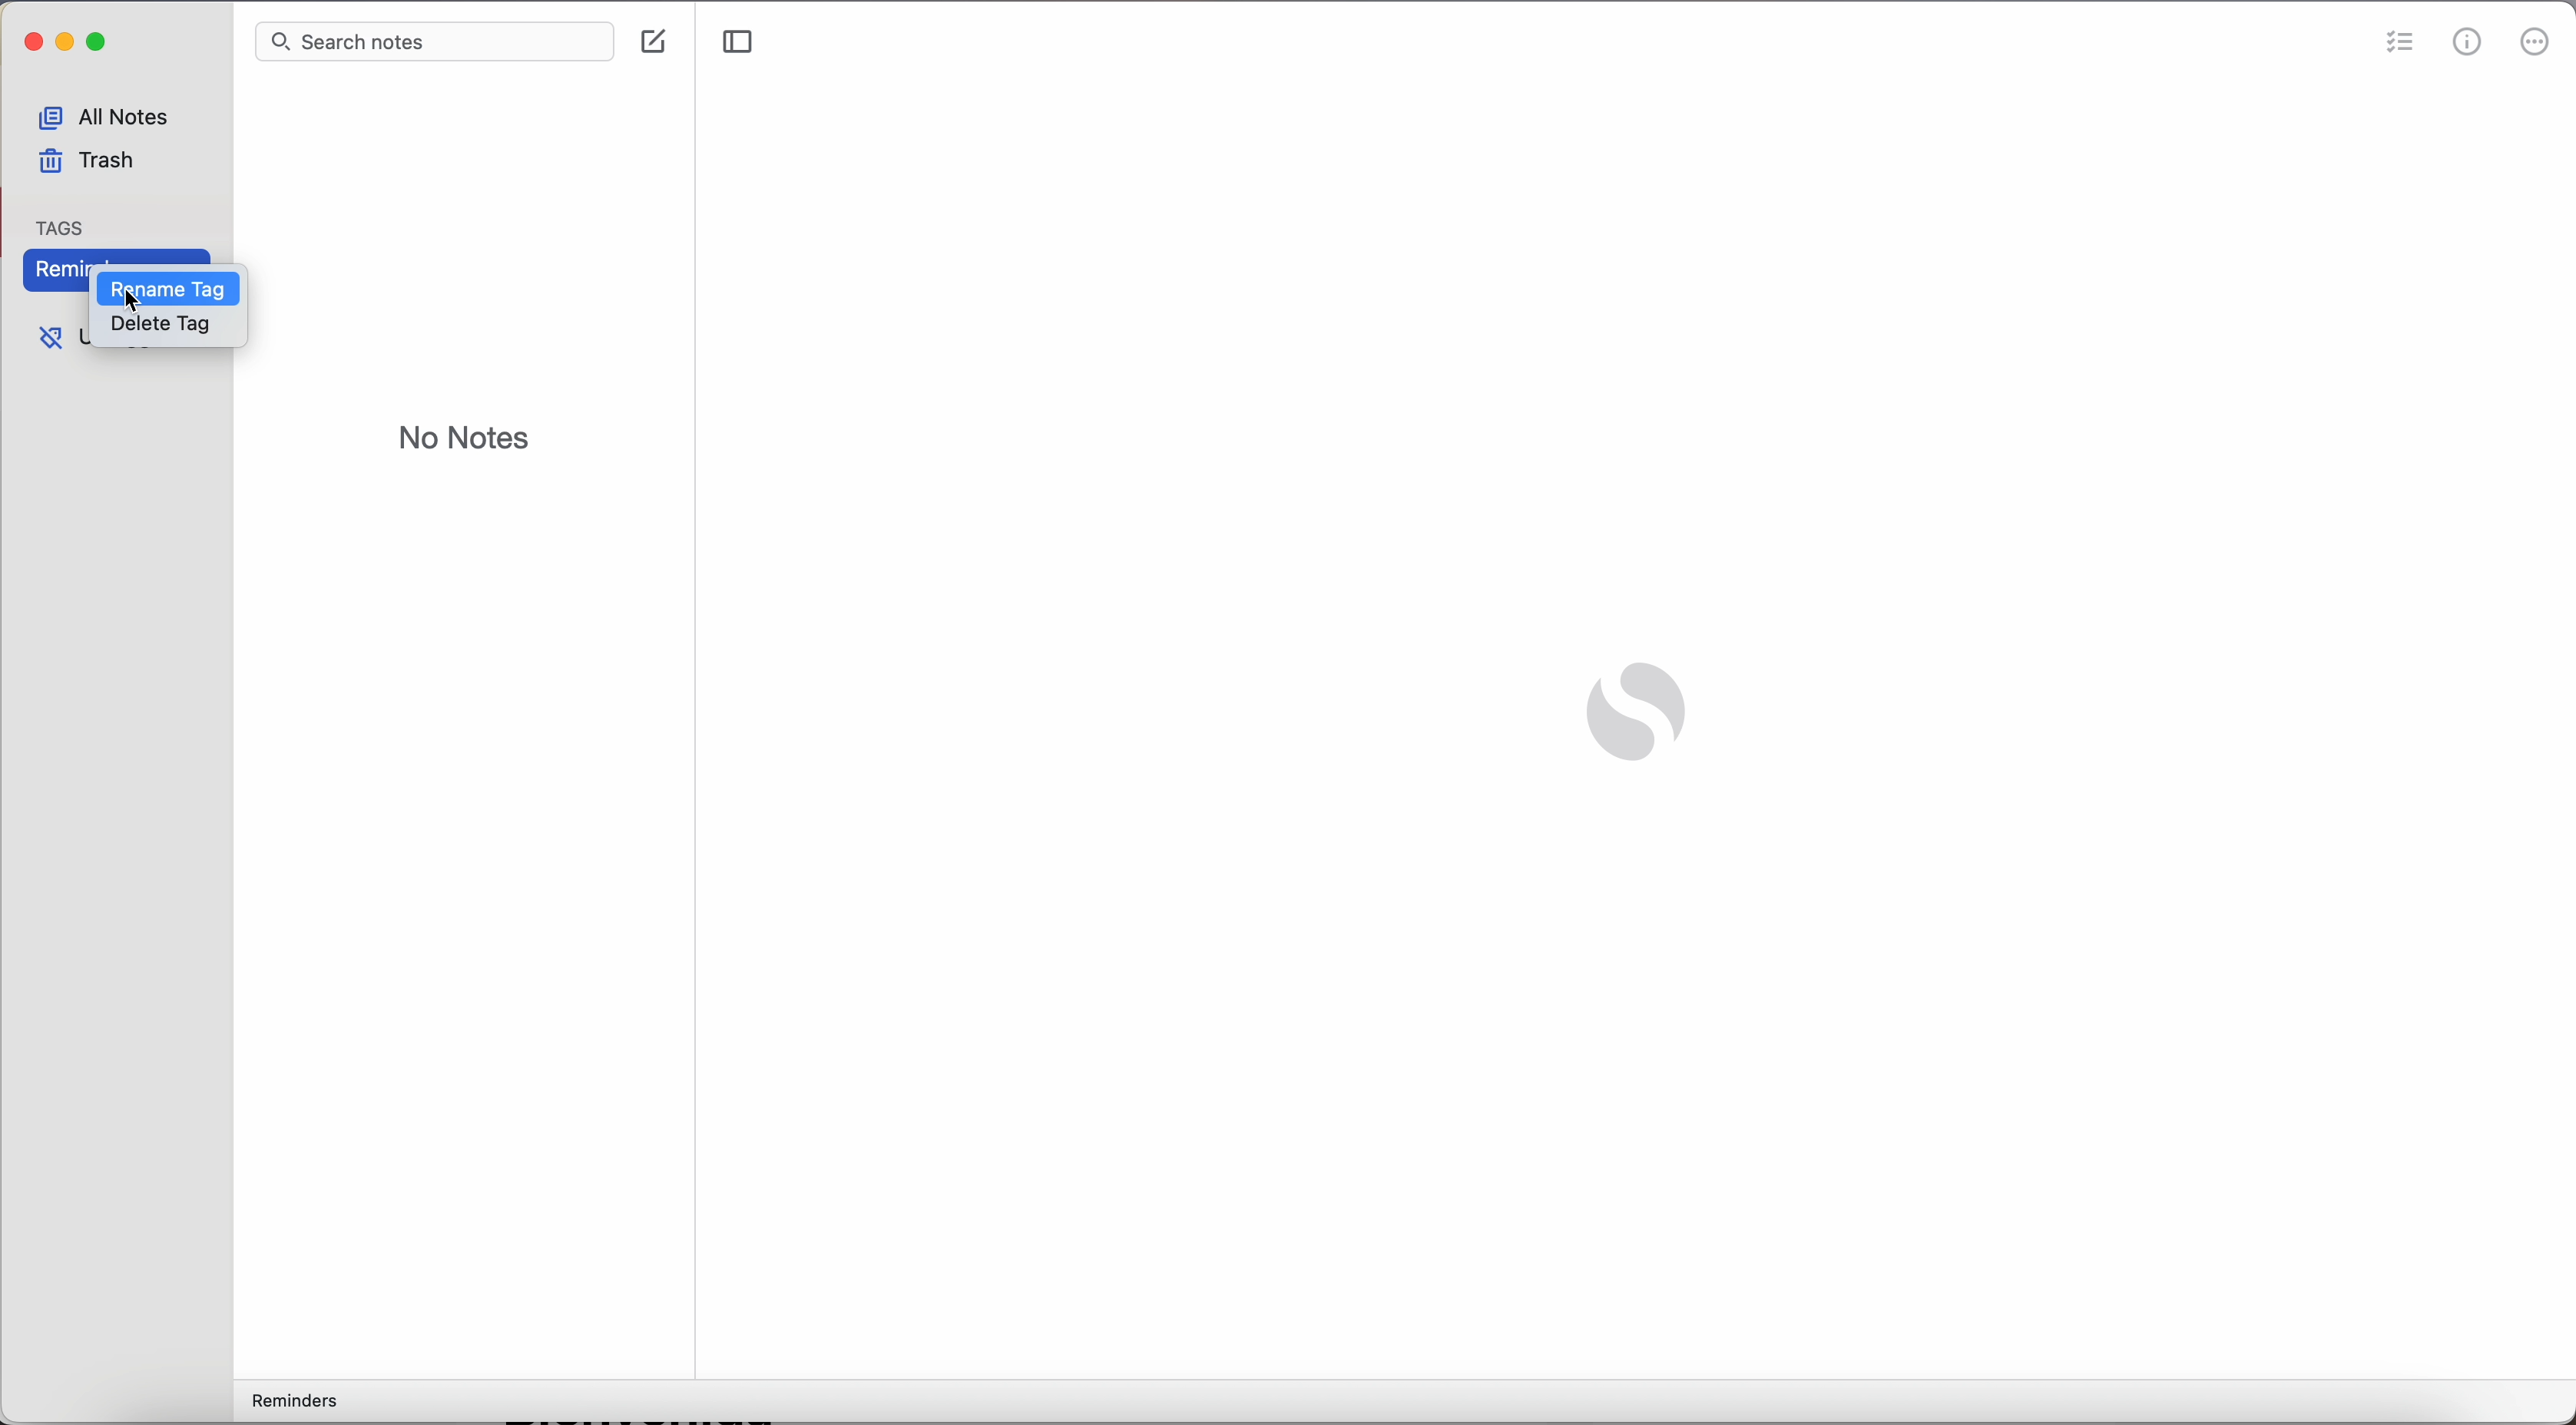  I want to click on all notes, so click(113, 113).